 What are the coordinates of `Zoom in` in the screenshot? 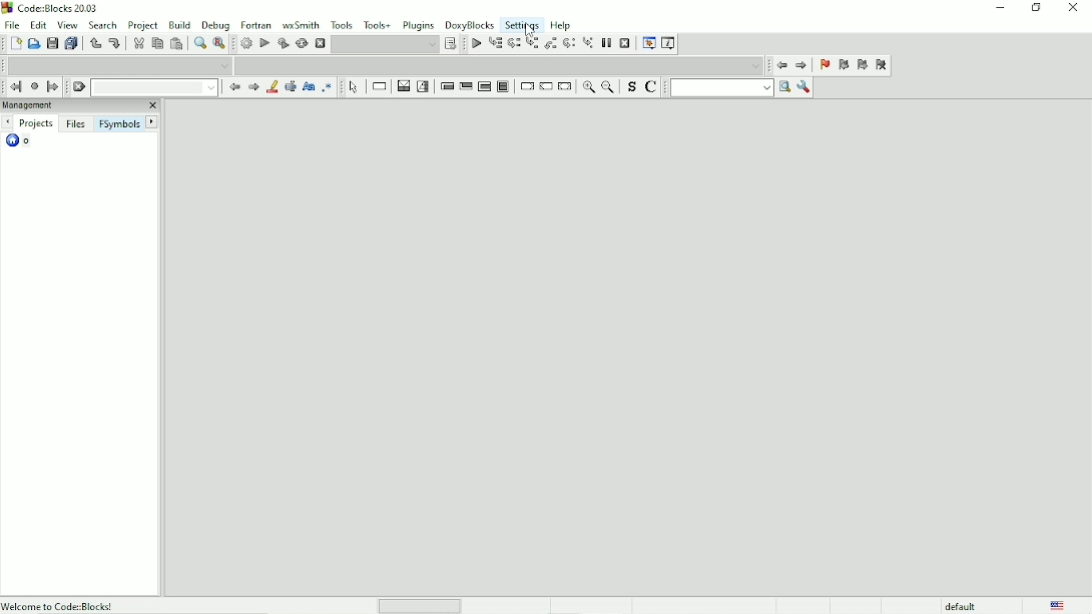 It's located at (588, 87).